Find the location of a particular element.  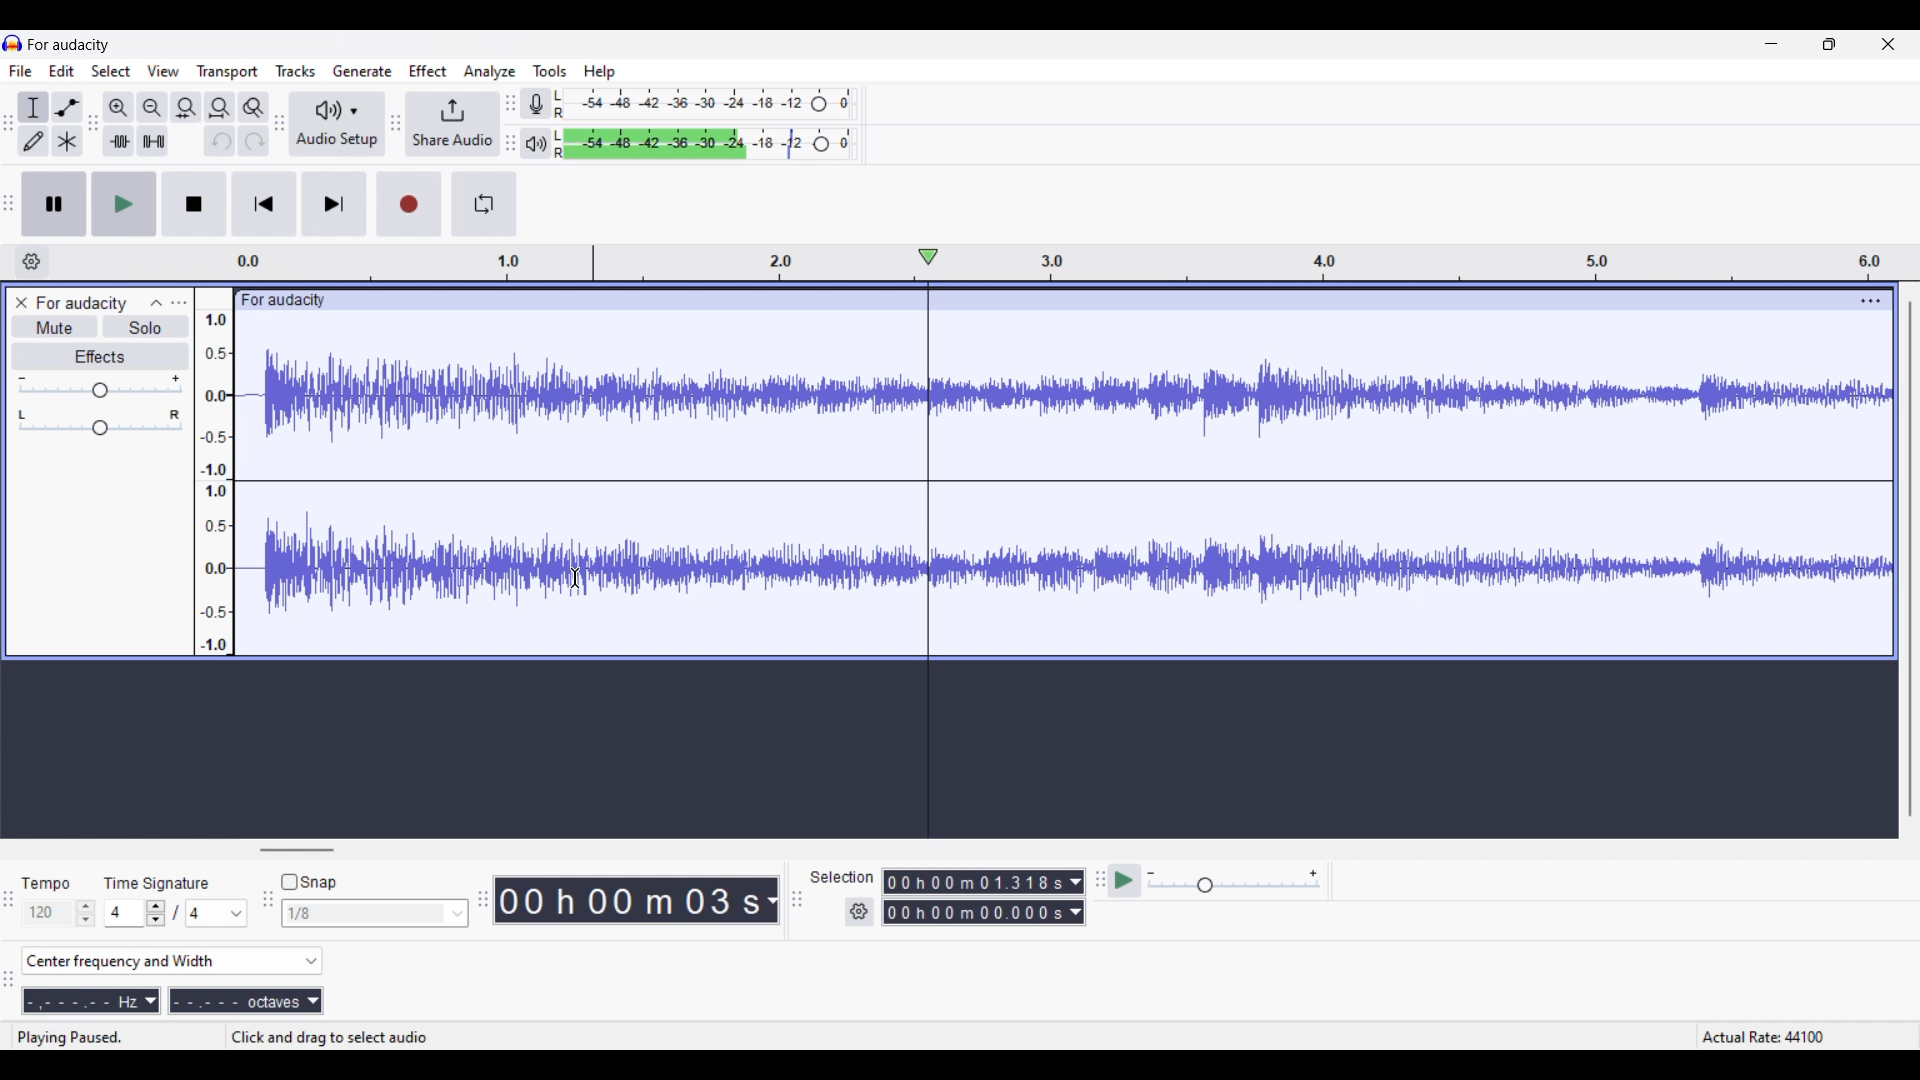

Snap toggle is located at coordinates (310, 882).